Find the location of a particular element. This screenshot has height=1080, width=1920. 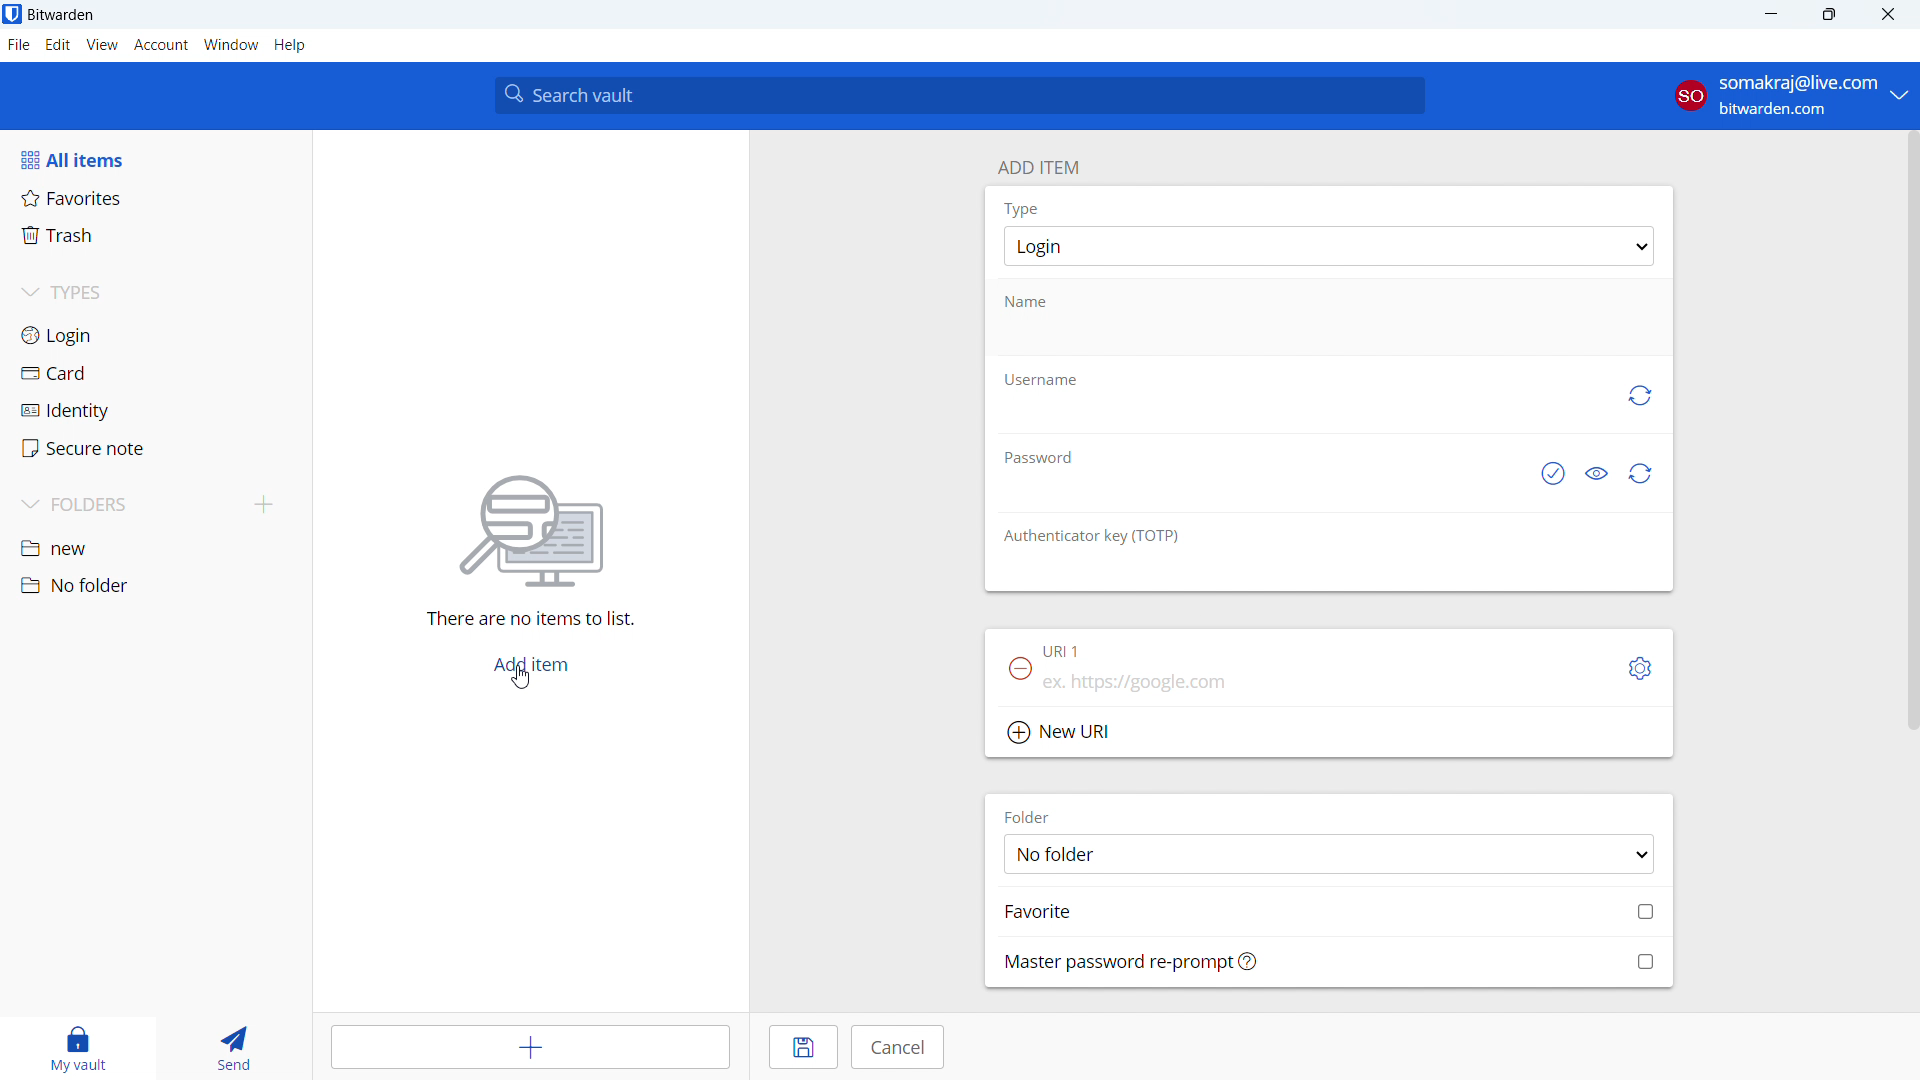

add authenticator key is located at coordinates (1328, 574).